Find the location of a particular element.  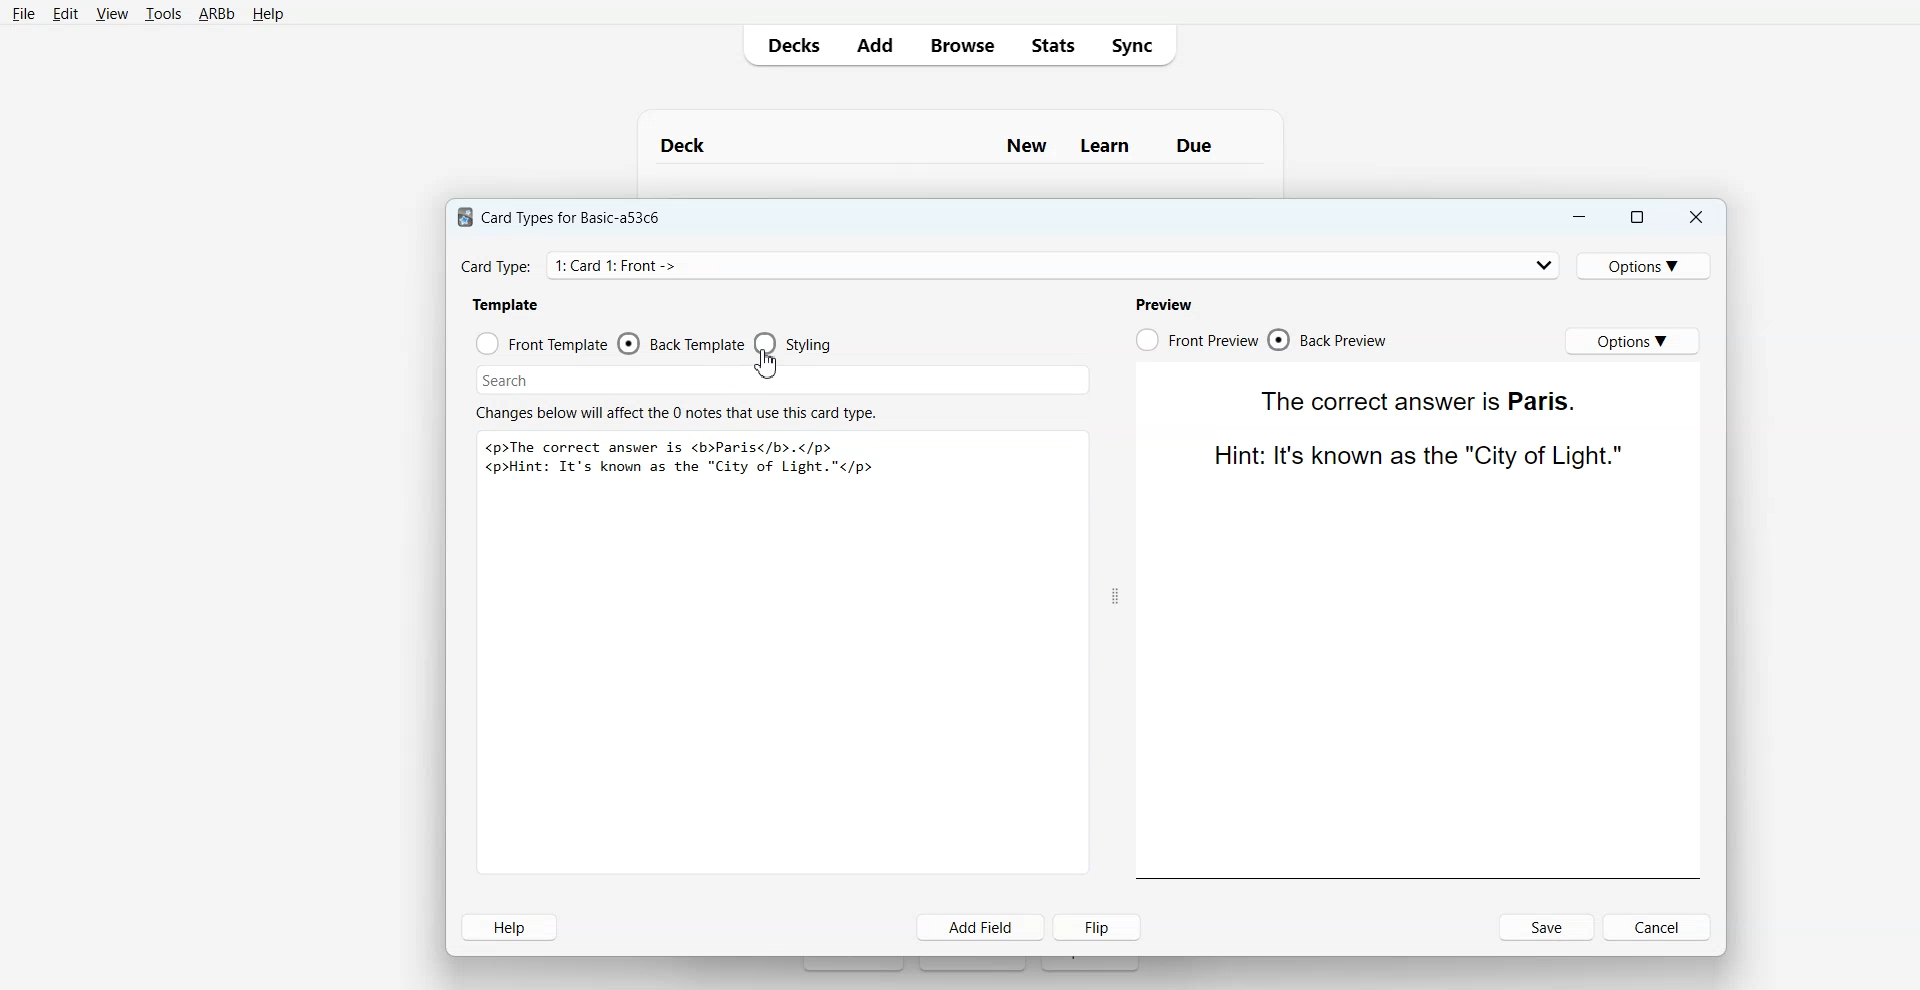

Tools is located at coordinates (163, 15).